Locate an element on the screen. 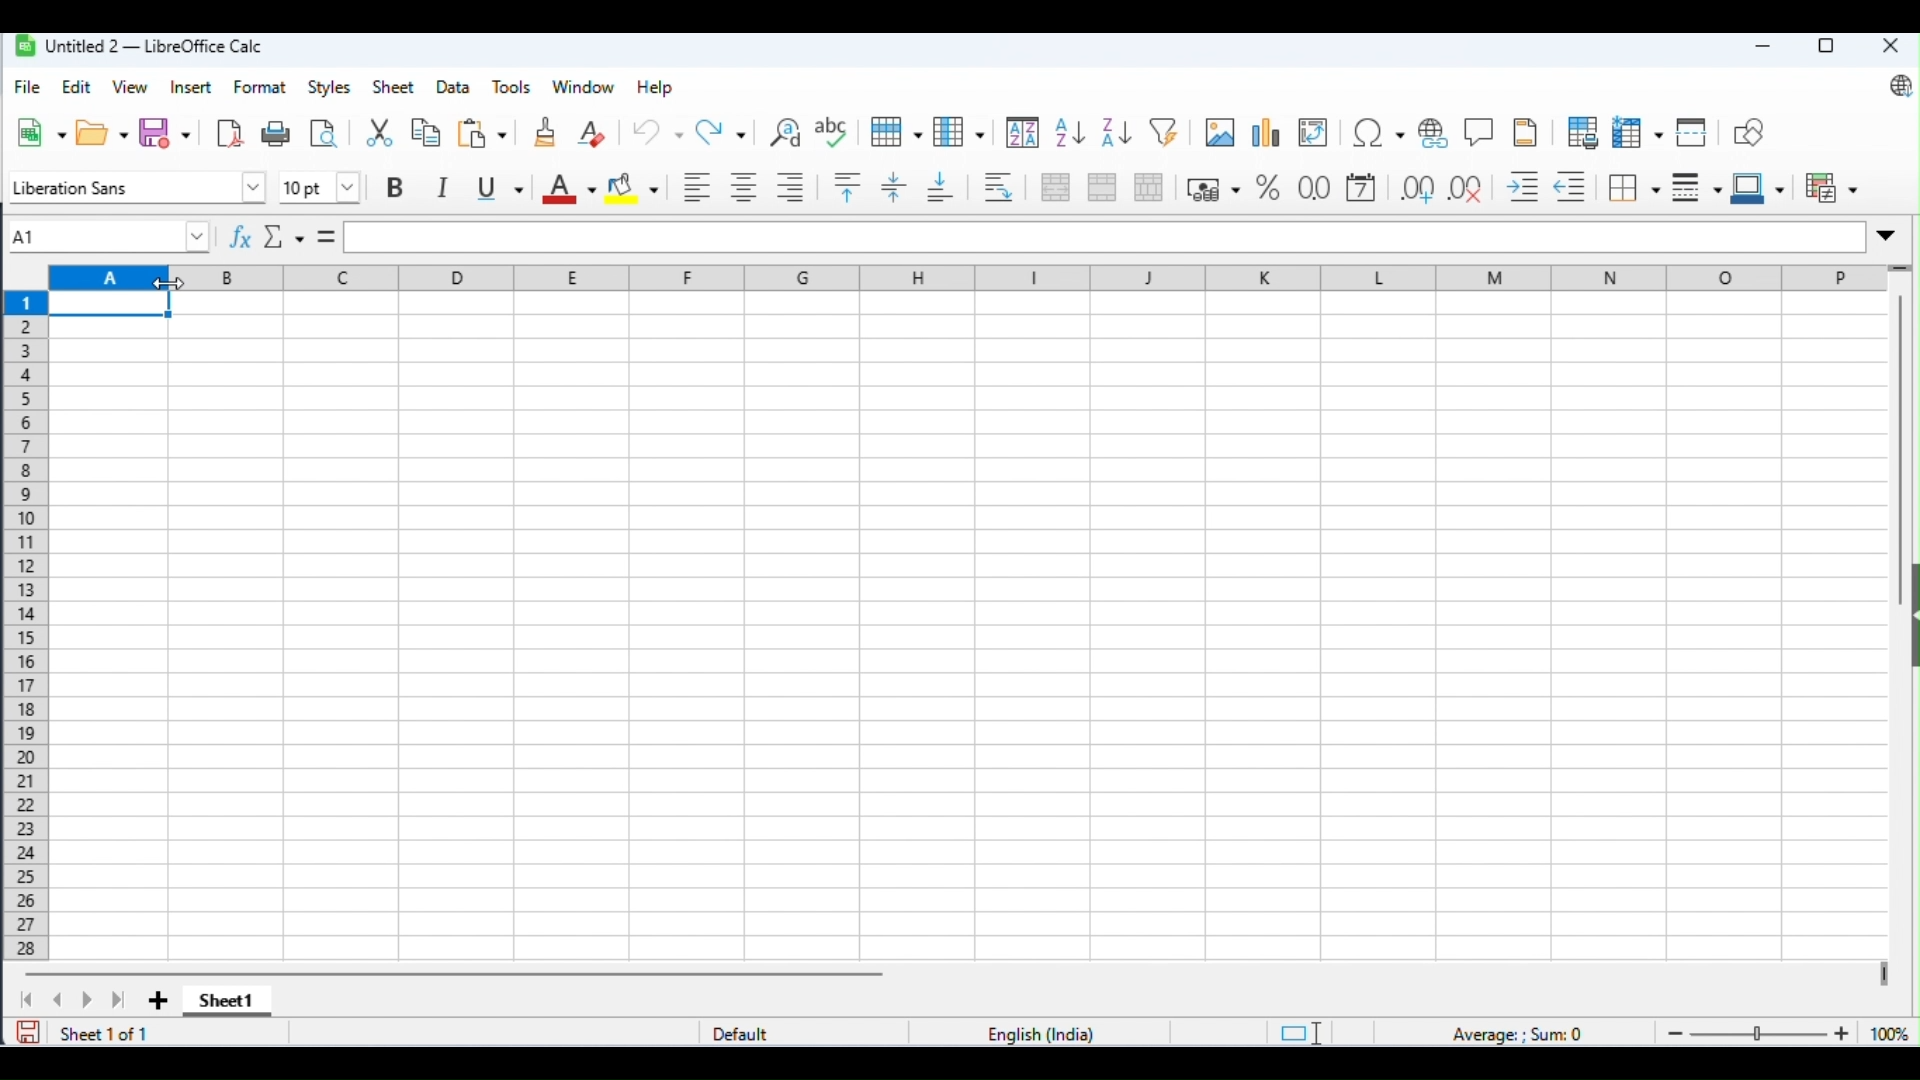 This screenshot has width=1920, height=1080. font color is located at coordinates (568, 188).